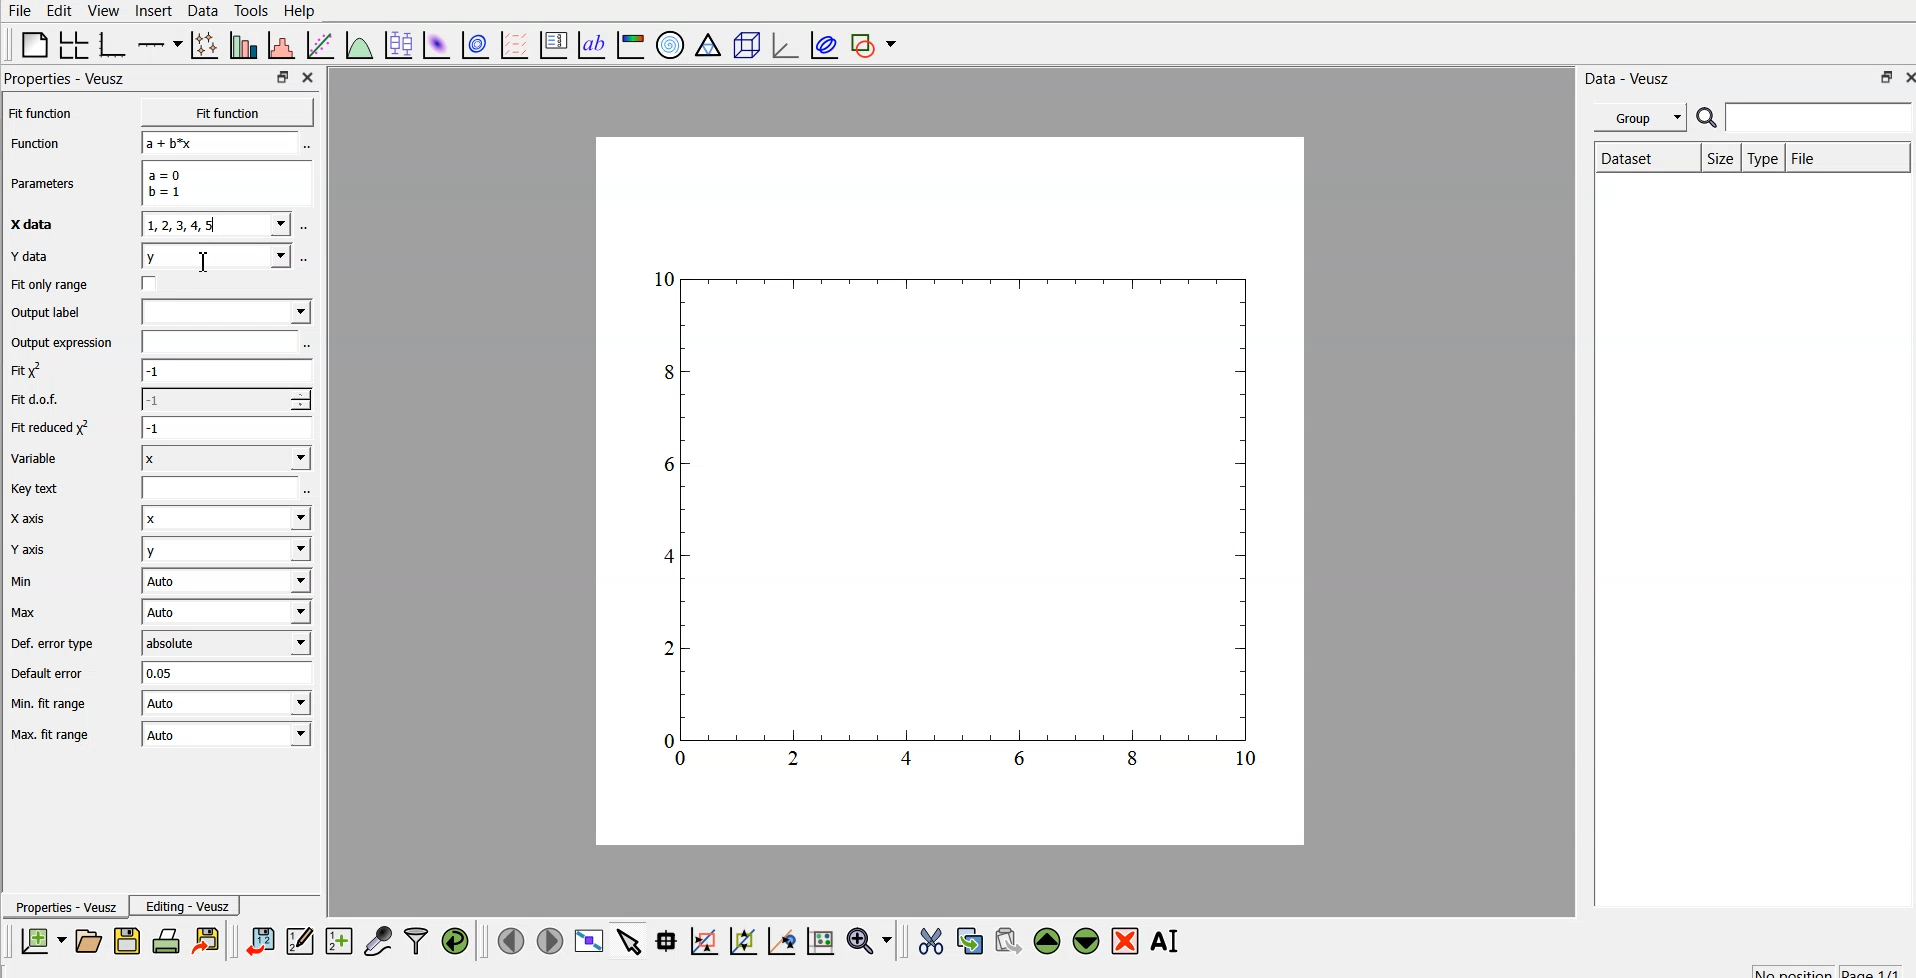 The width and height of the screenshot is (1916, 978). What do you see at coordinates (202, 10) in the screenshot?
I see `data` at bounding box center [202, 10].